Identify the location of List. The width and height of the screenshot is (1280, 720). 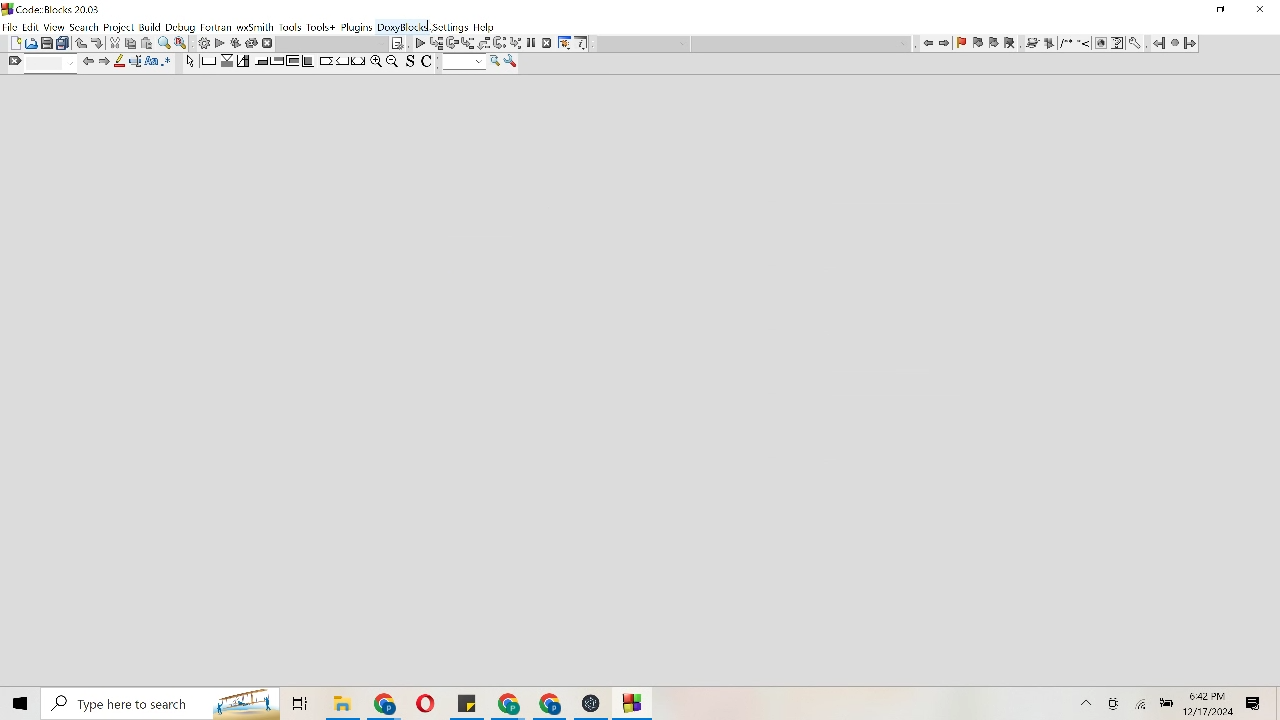
(475, 43).